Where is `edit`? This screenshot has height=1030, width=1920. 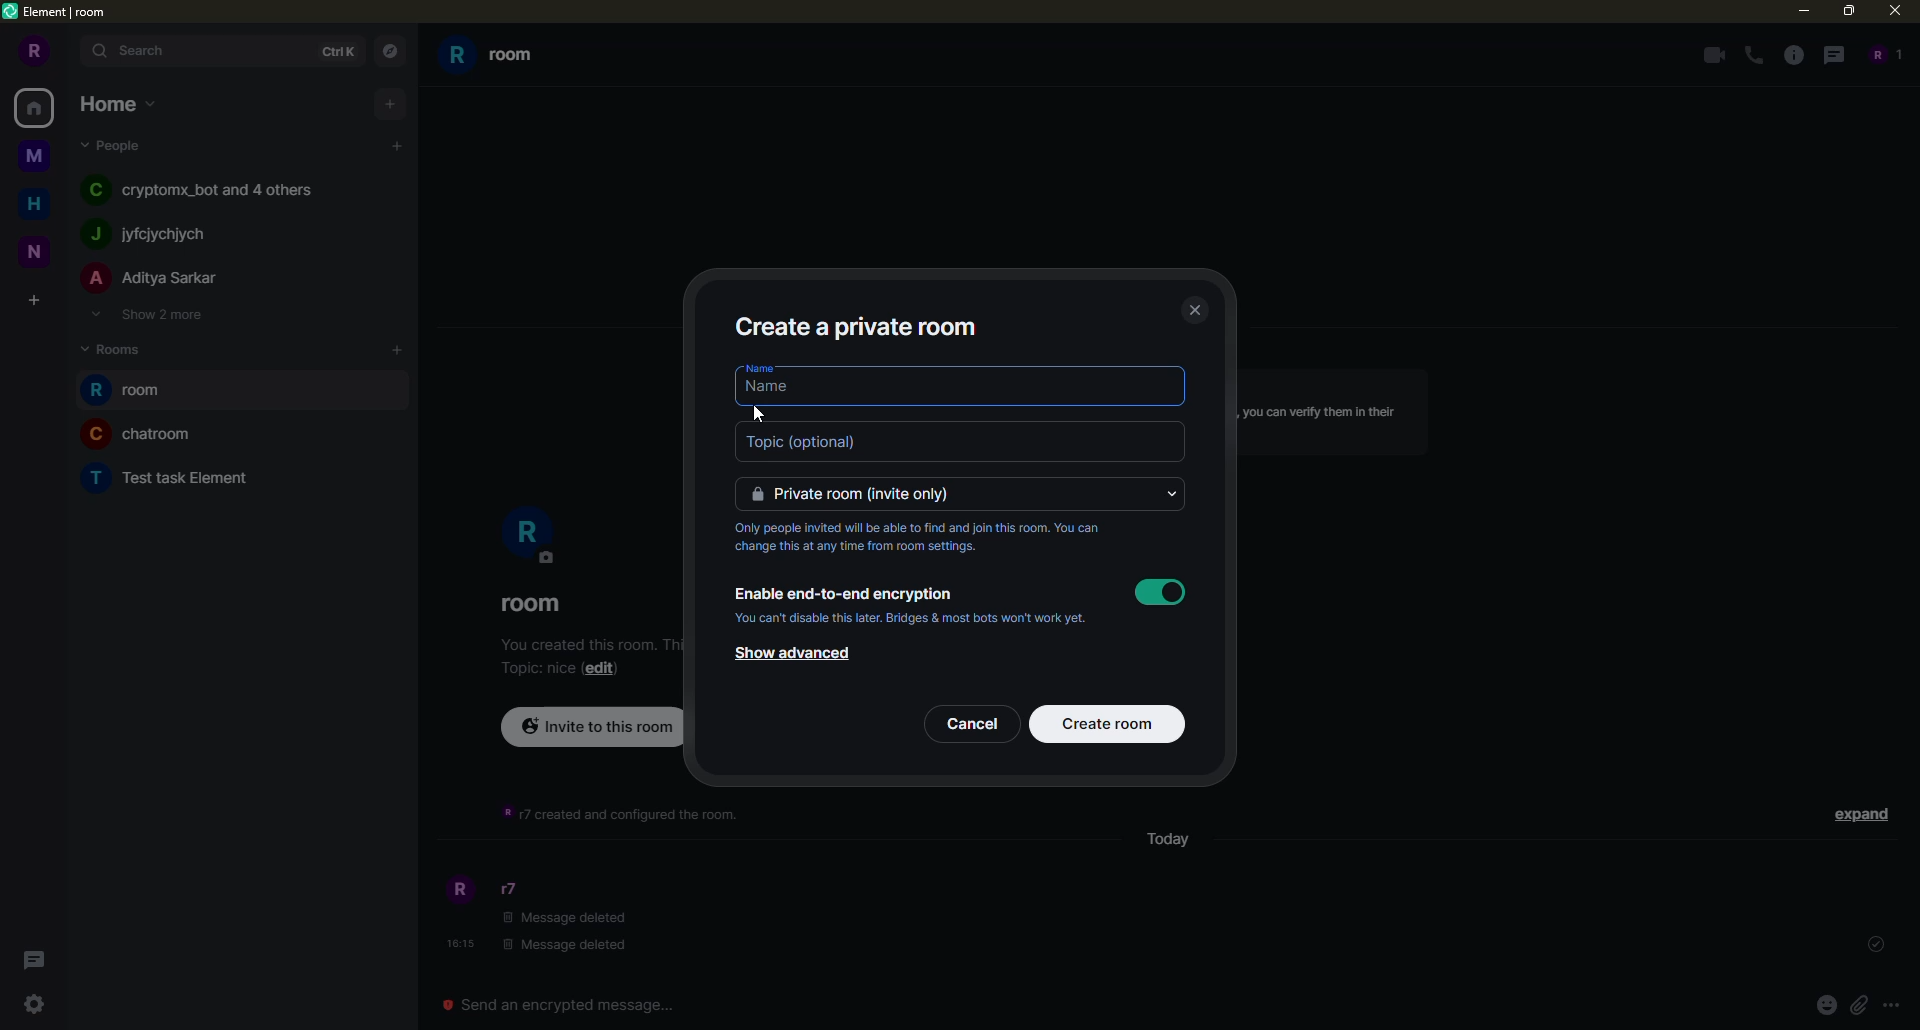 edit is located at coordinates (601, 667).